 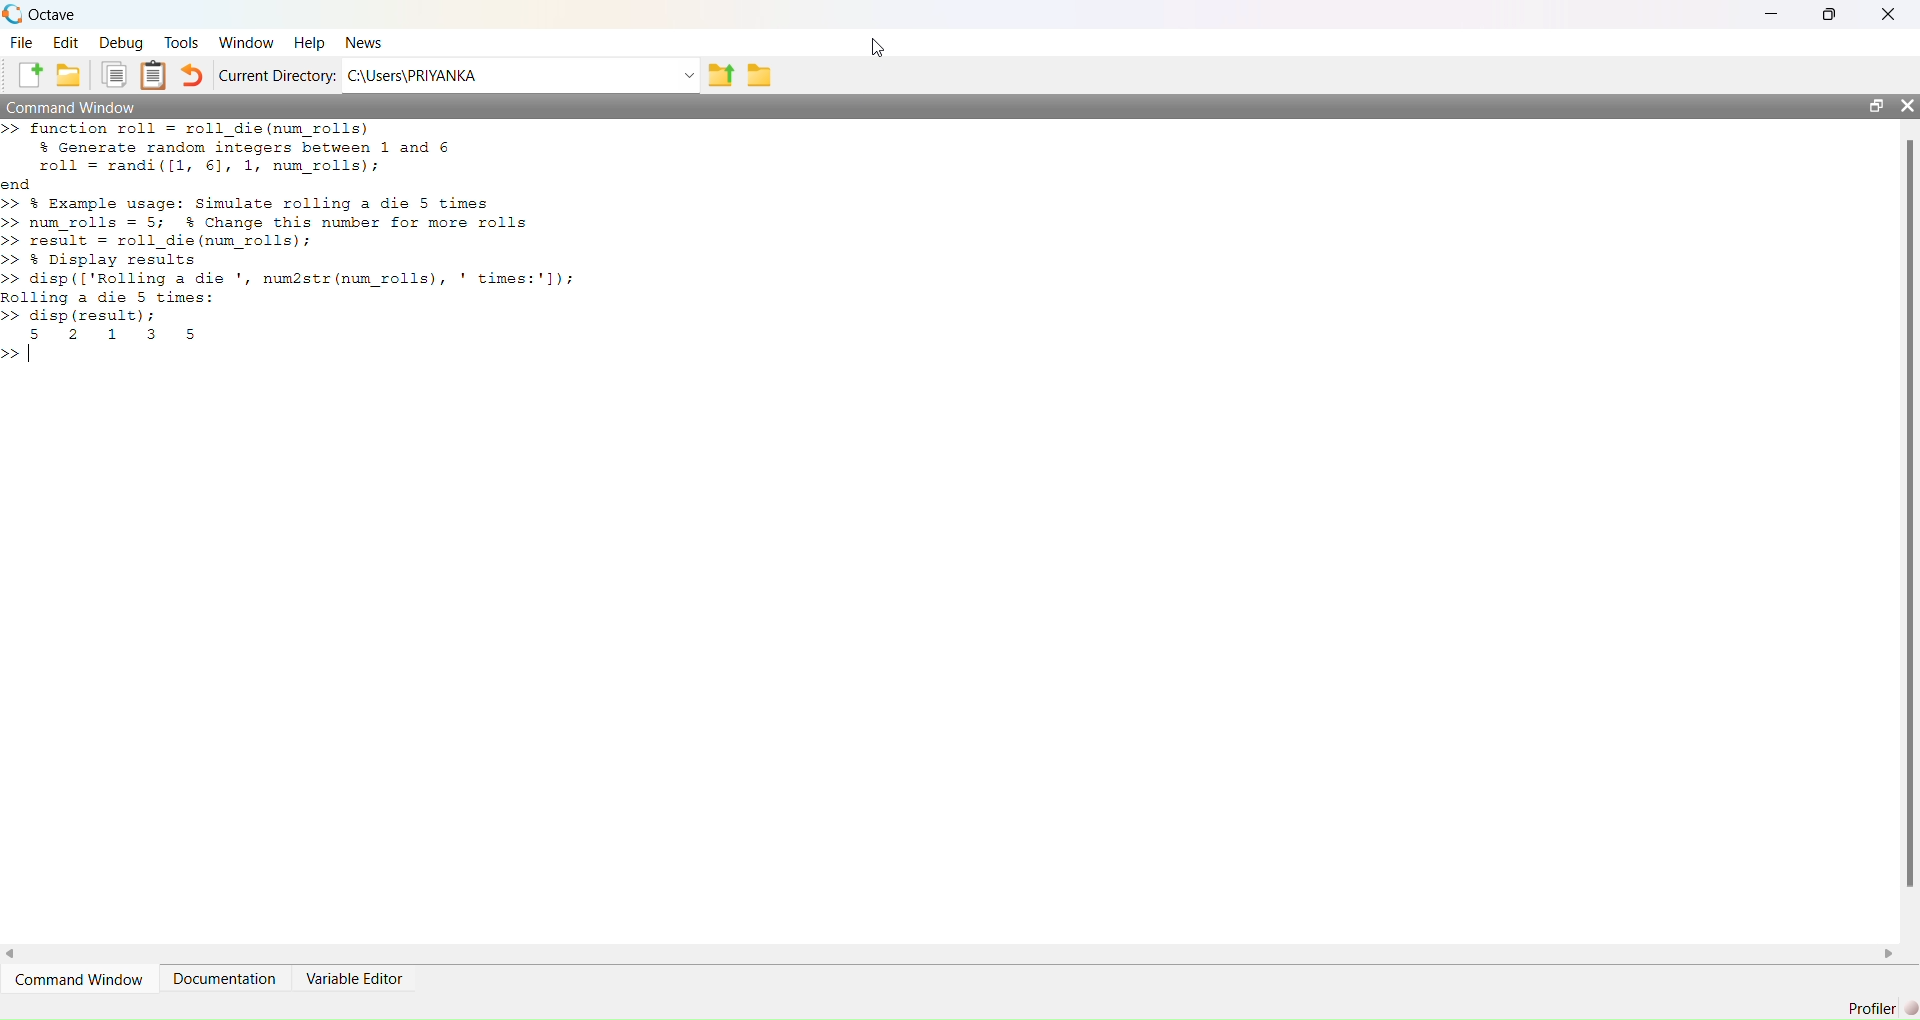 What do you see at coordinates (64, 43) in the screenshot?
I see `edit` at bounding box center [64, 43].